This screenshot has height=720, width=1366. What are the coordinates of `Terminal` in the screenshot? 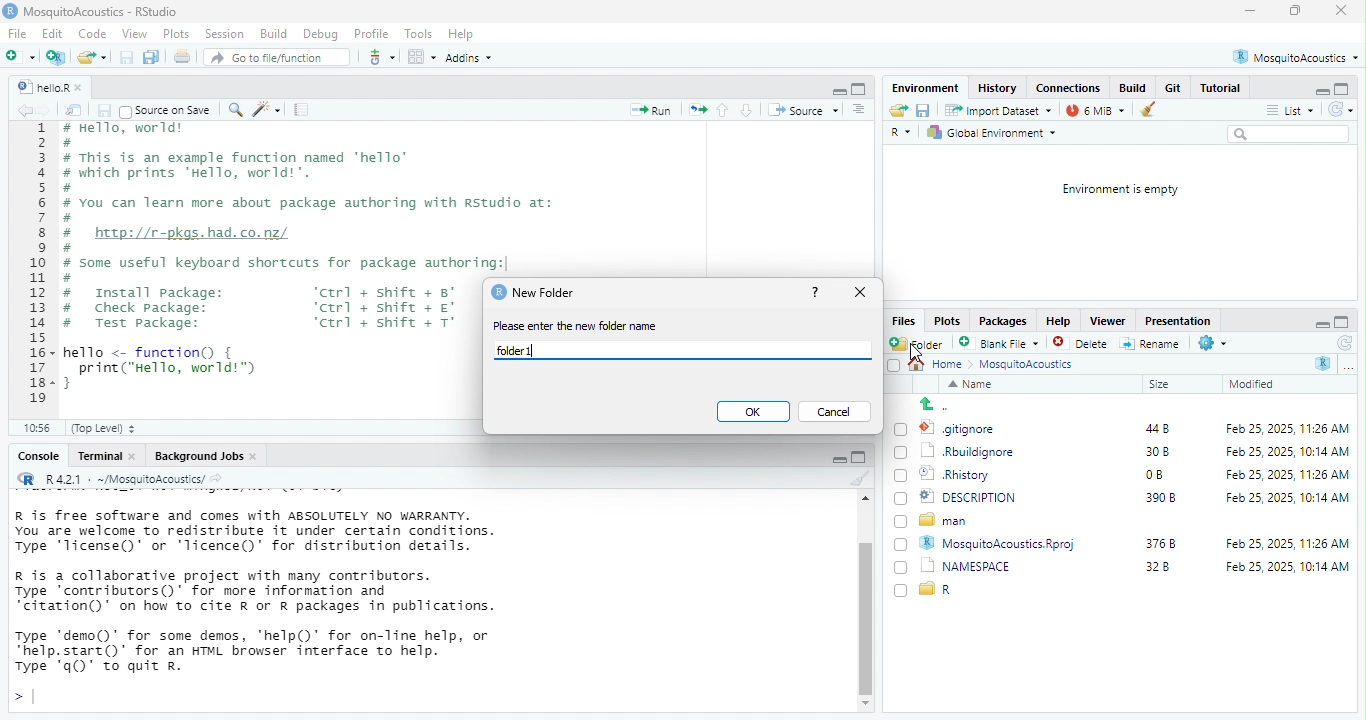 It's located at (99, 457).